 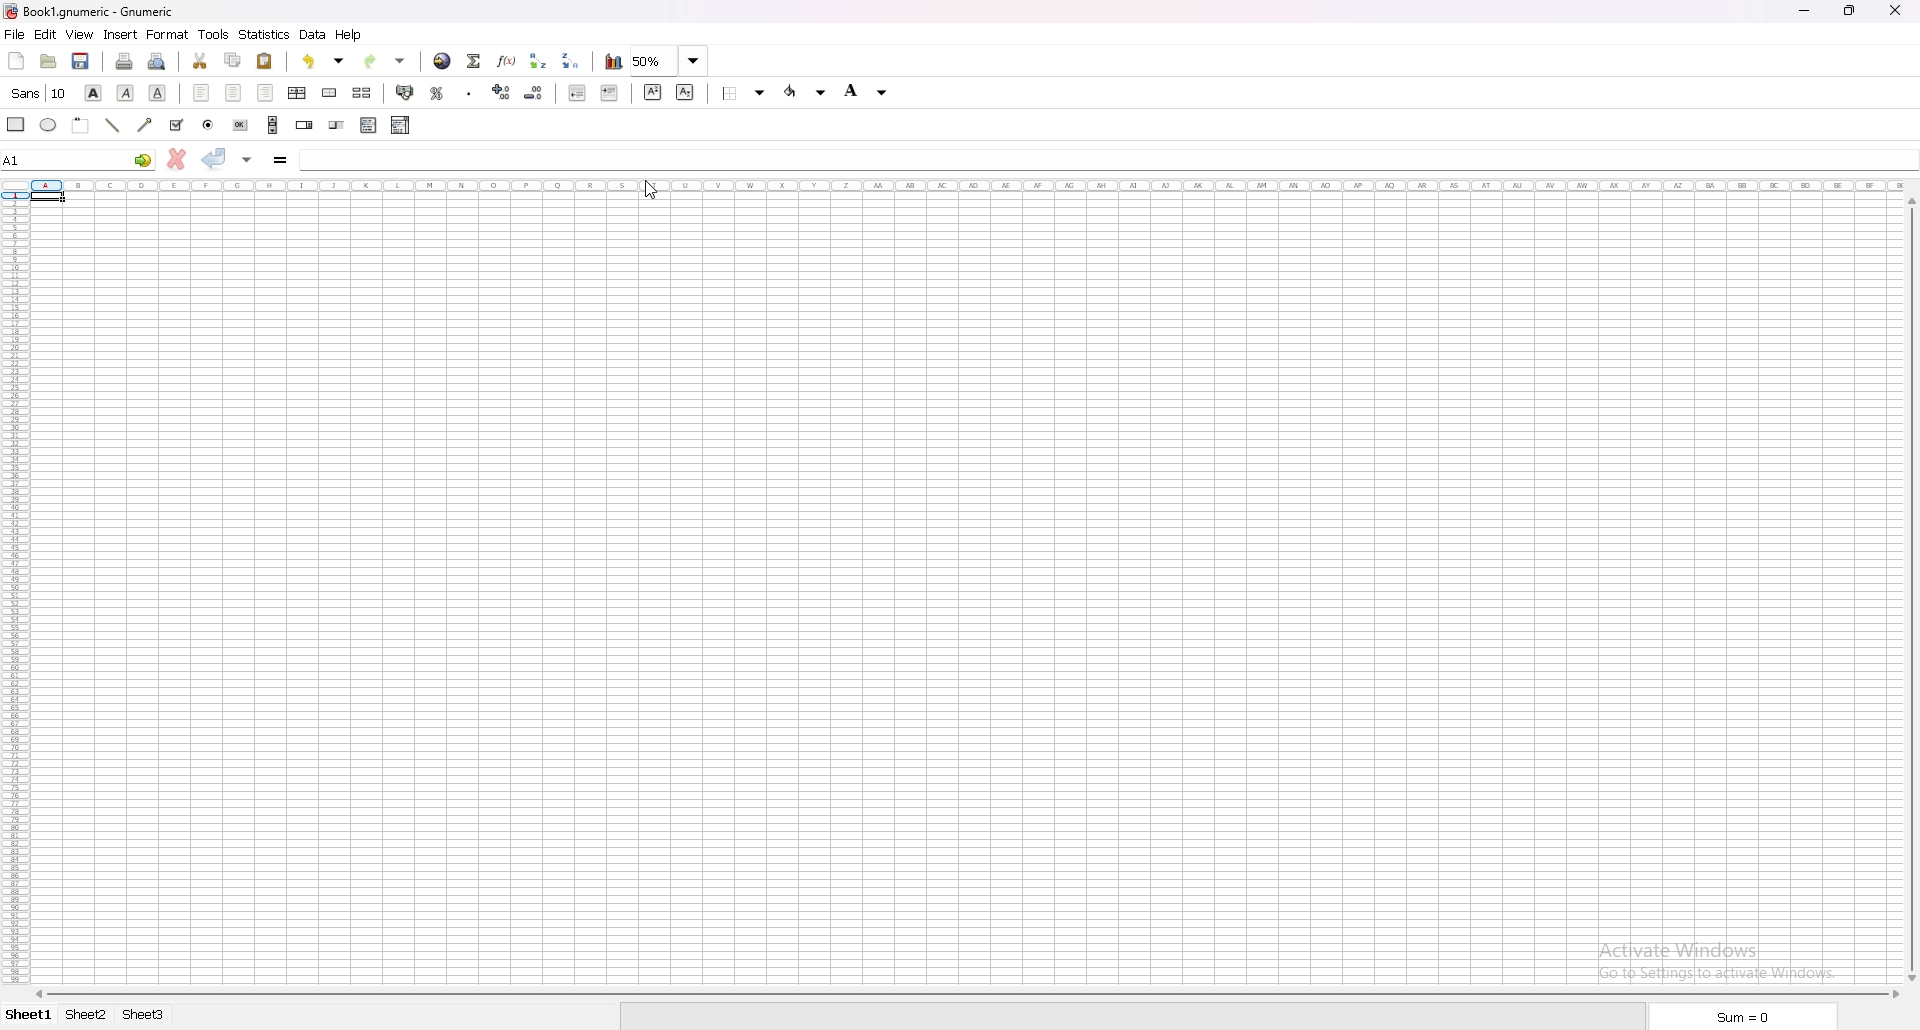 I want to click on Maximize, so click(x=1849, y=11).